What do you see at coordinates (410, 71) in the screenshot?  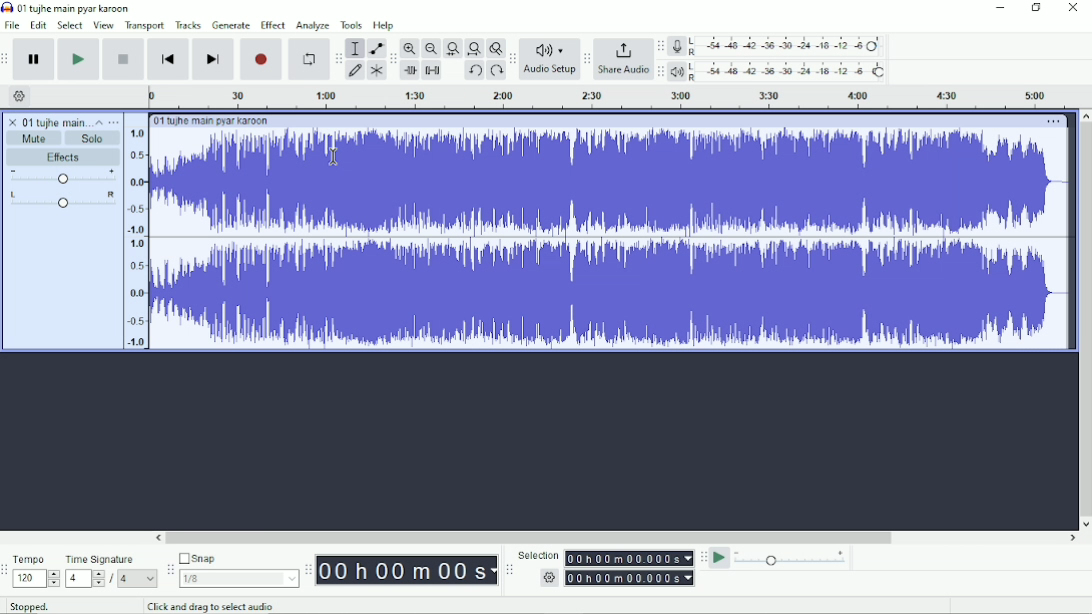 I see `Trim audio outside selection` at bounding box center [410, 71].